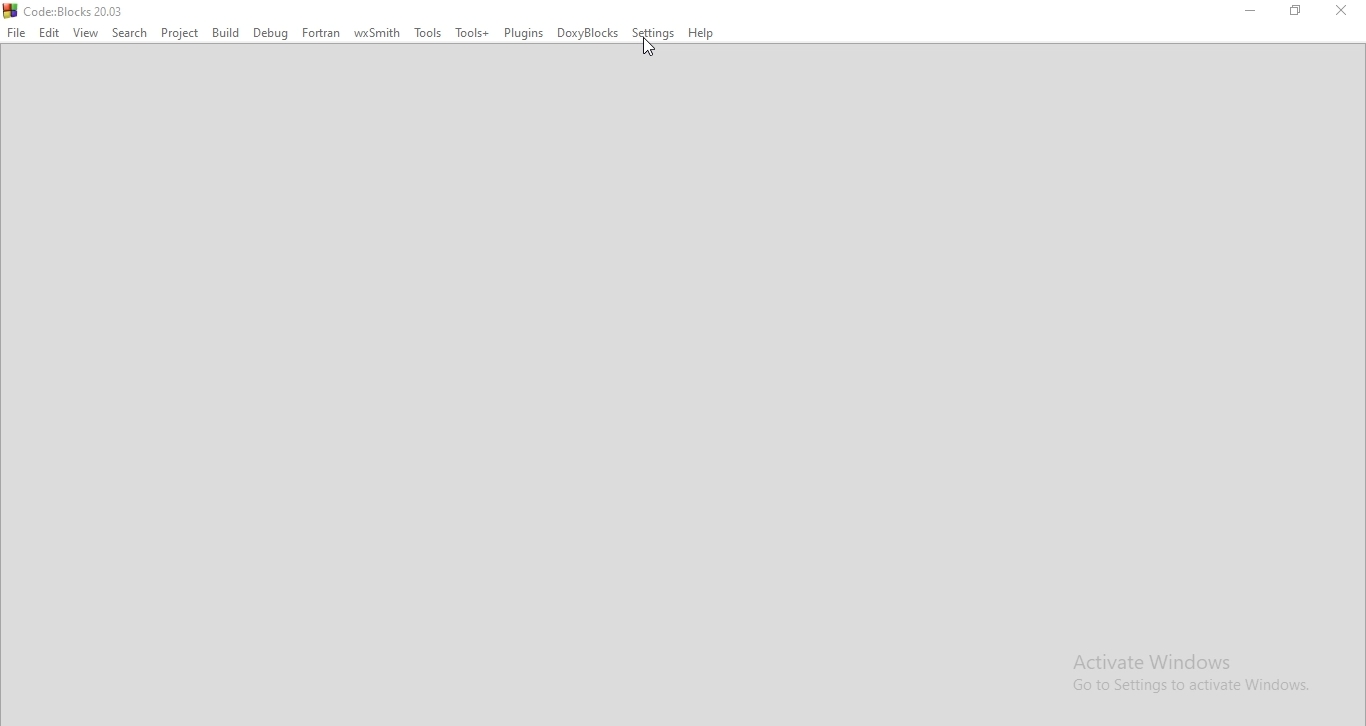 This screenshot has height=726, width=1366. I want to click on Plugins, so click(524, 33).